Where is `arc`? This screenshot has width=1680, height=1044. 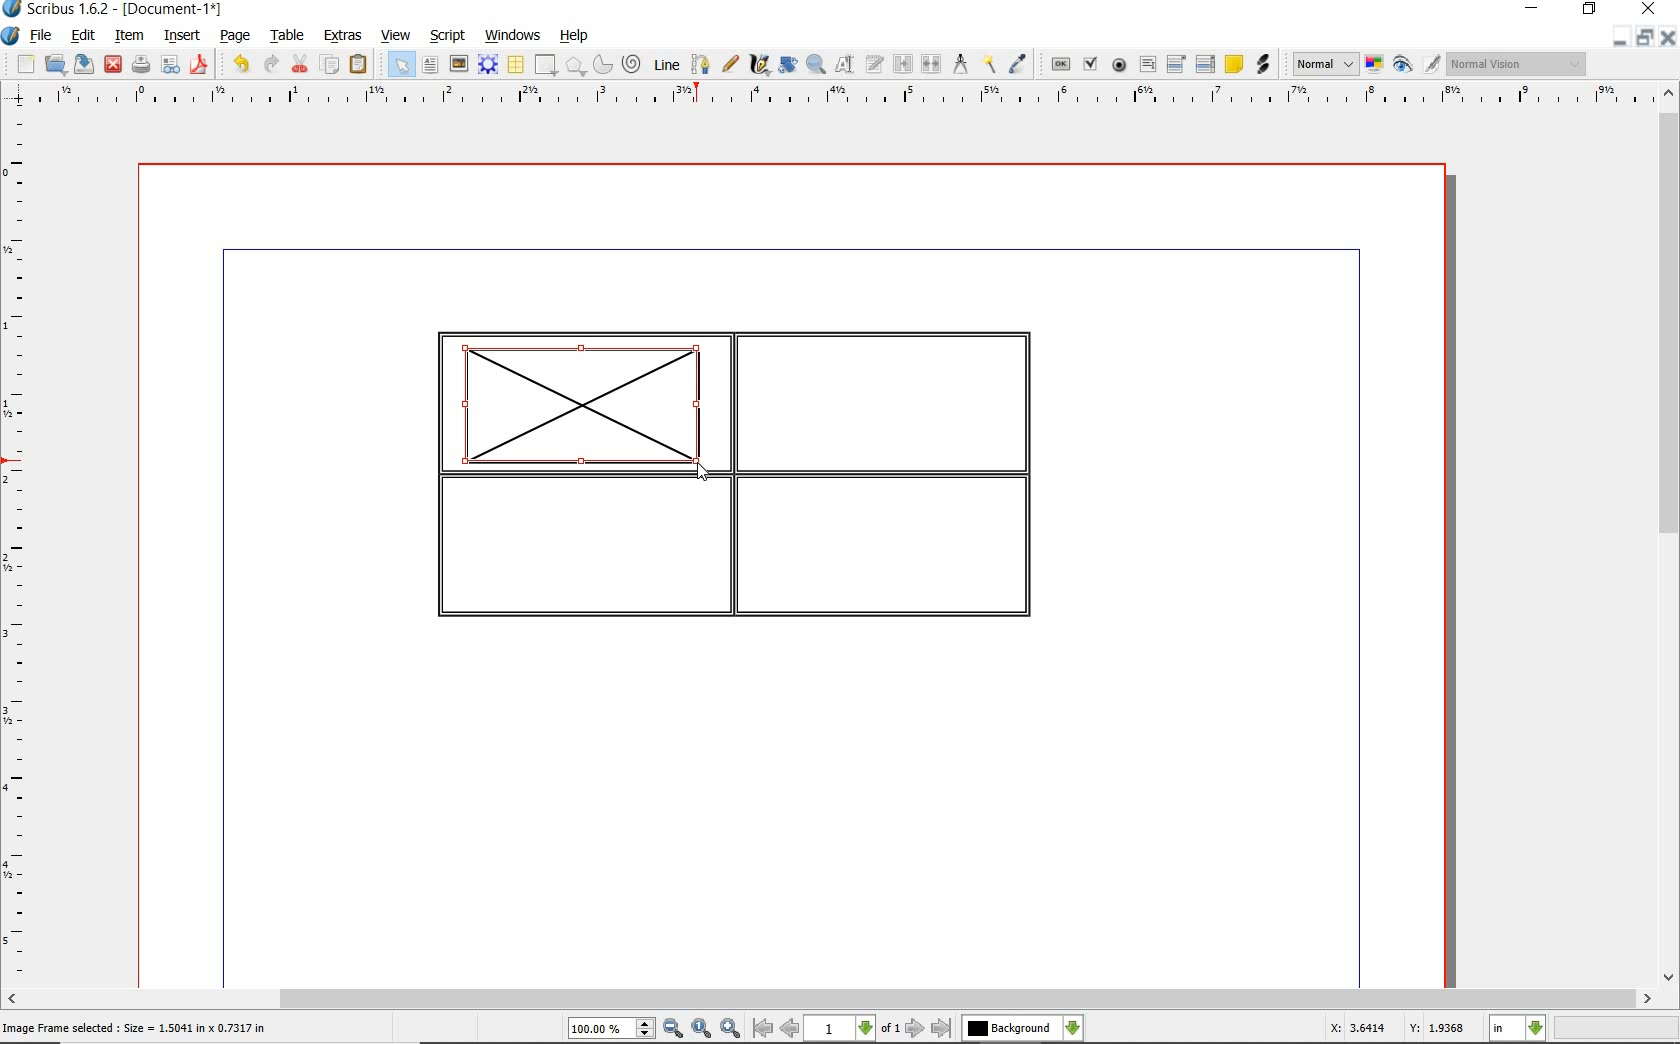
arc is located at coordinates (605, 66).